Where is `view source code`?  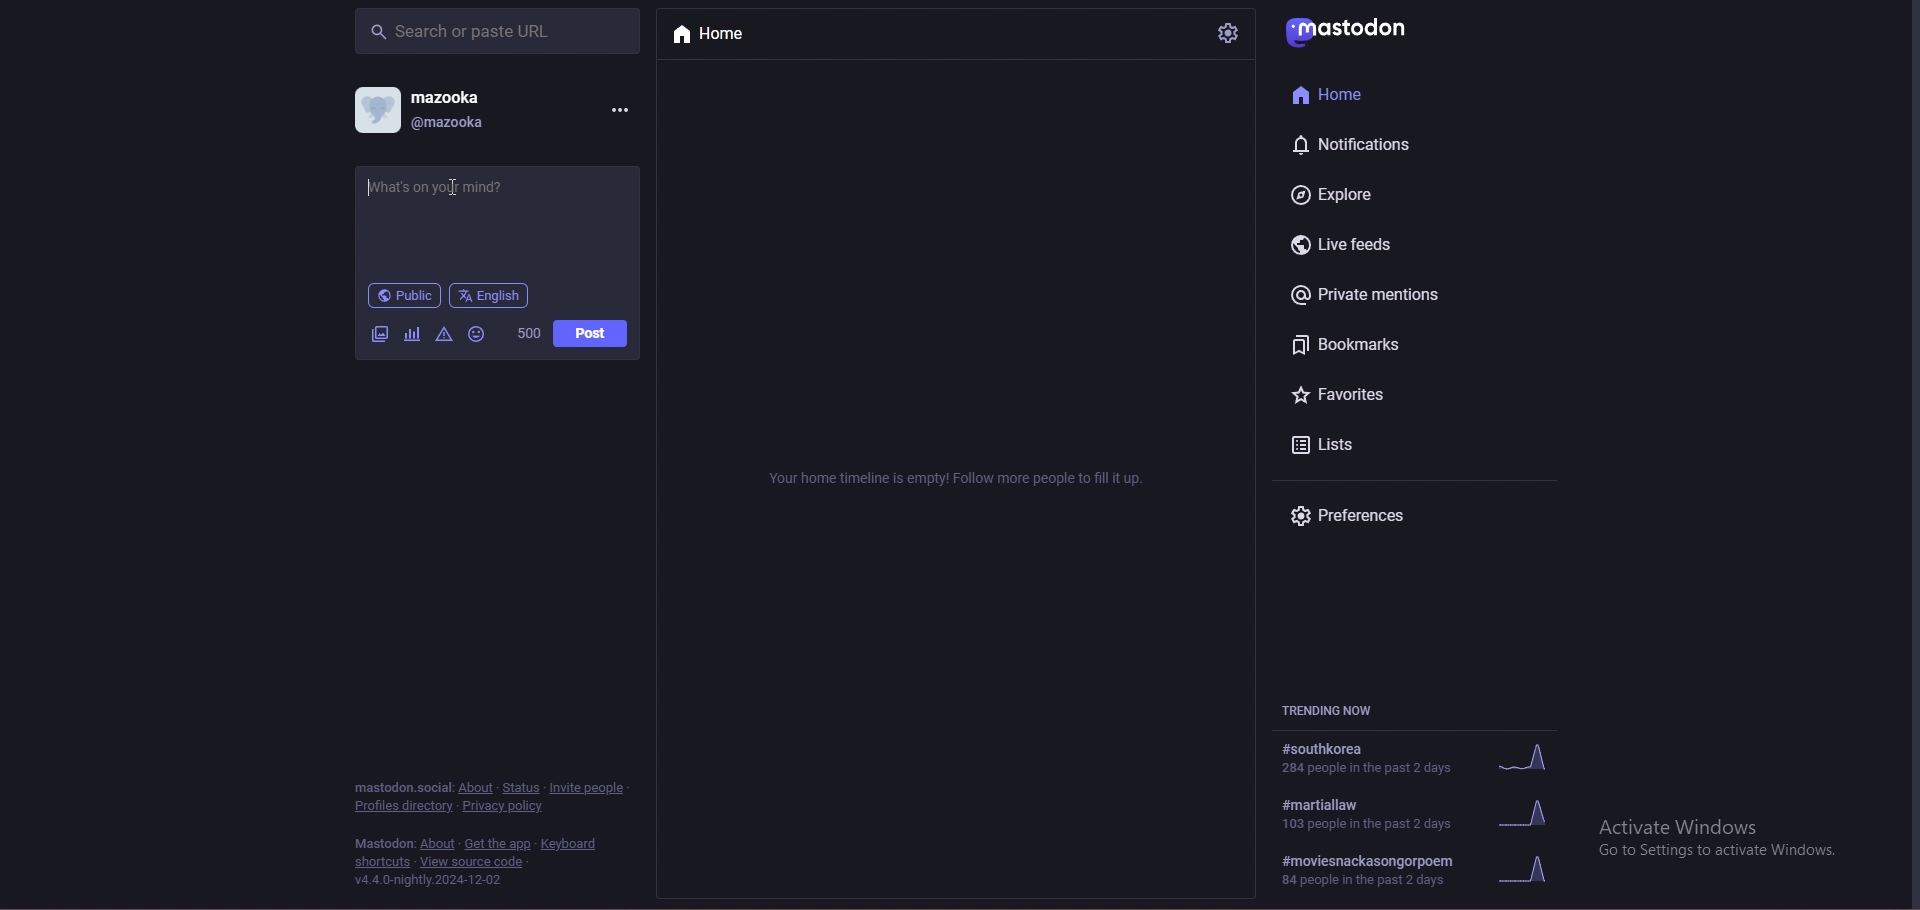 view source code is located at coordinates (473, 862).